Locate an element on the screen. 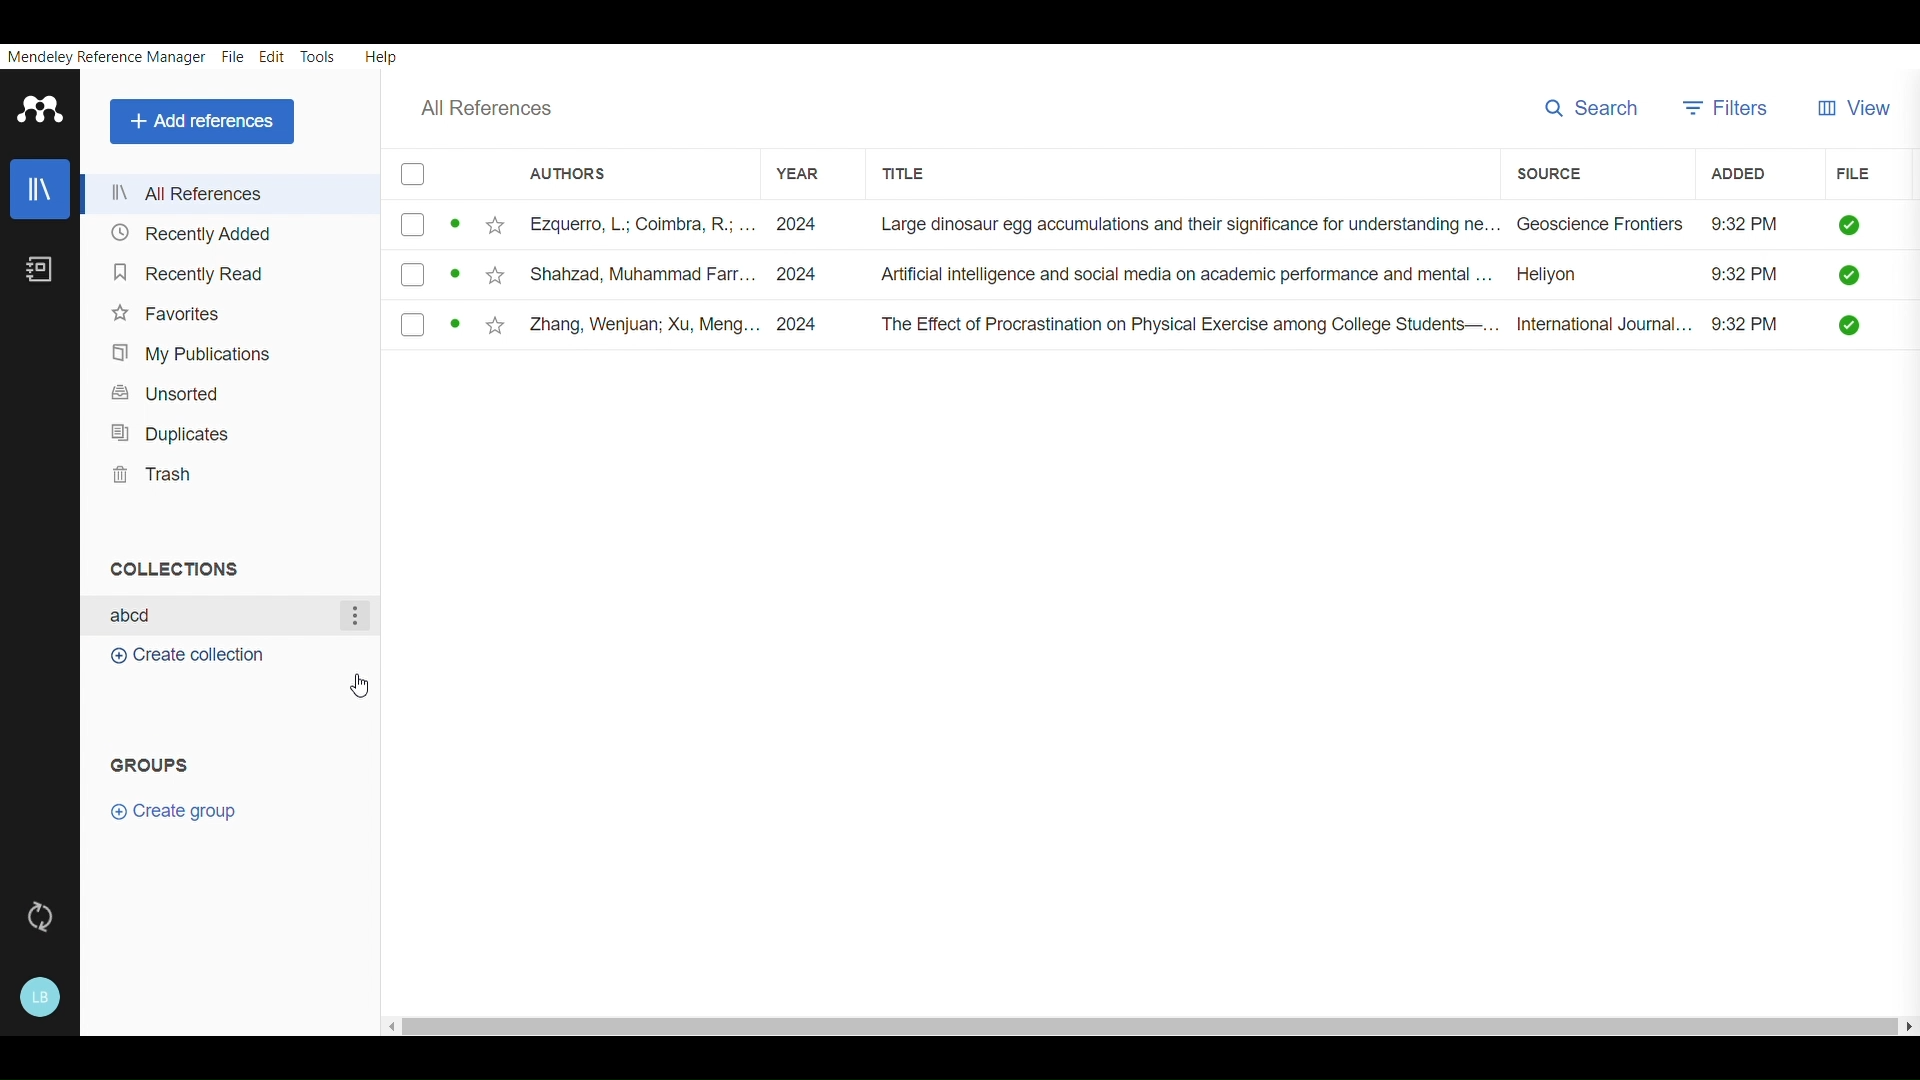  Large dinosaur egg accumulations and their significance for understanding ne... Geoscience Frontiers ~~ 9:32 PM Q is located at coordinates (1373, 227).